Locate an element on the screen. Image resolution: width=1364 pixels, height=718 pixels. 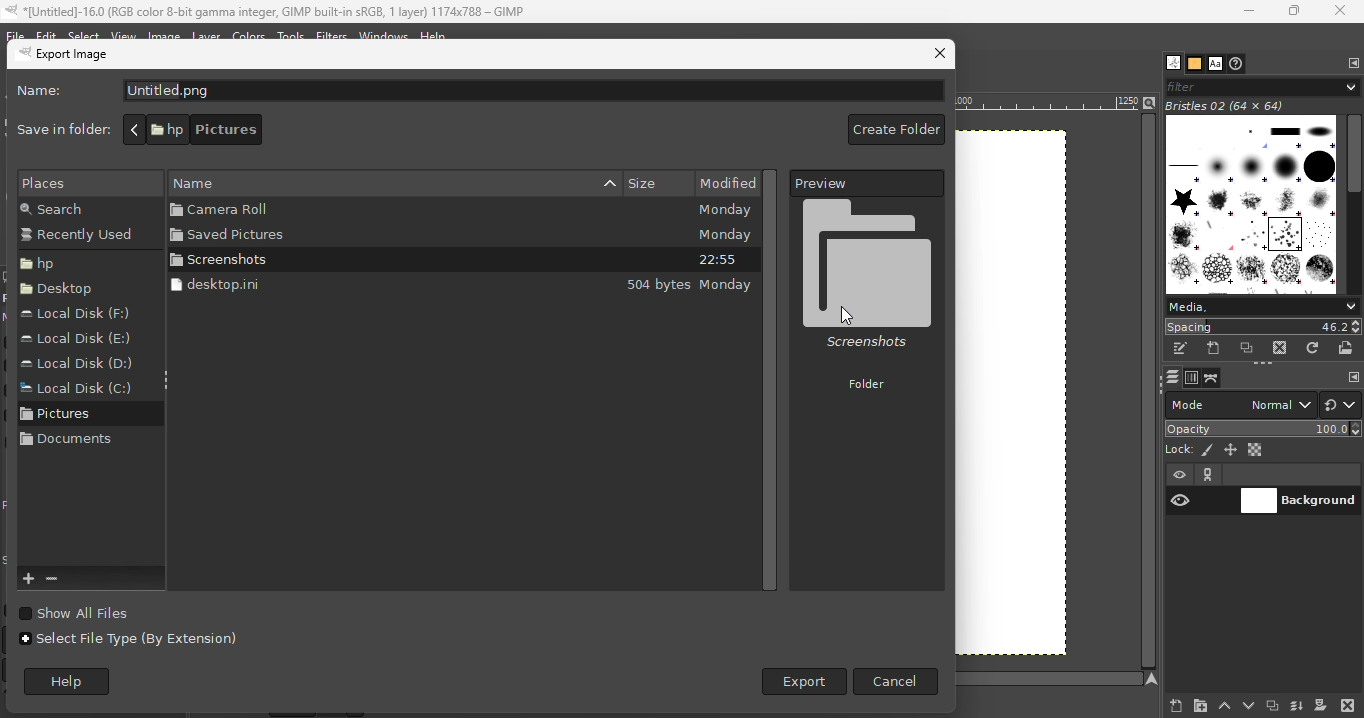
desktop.ini is located at coordinates (340, 285).